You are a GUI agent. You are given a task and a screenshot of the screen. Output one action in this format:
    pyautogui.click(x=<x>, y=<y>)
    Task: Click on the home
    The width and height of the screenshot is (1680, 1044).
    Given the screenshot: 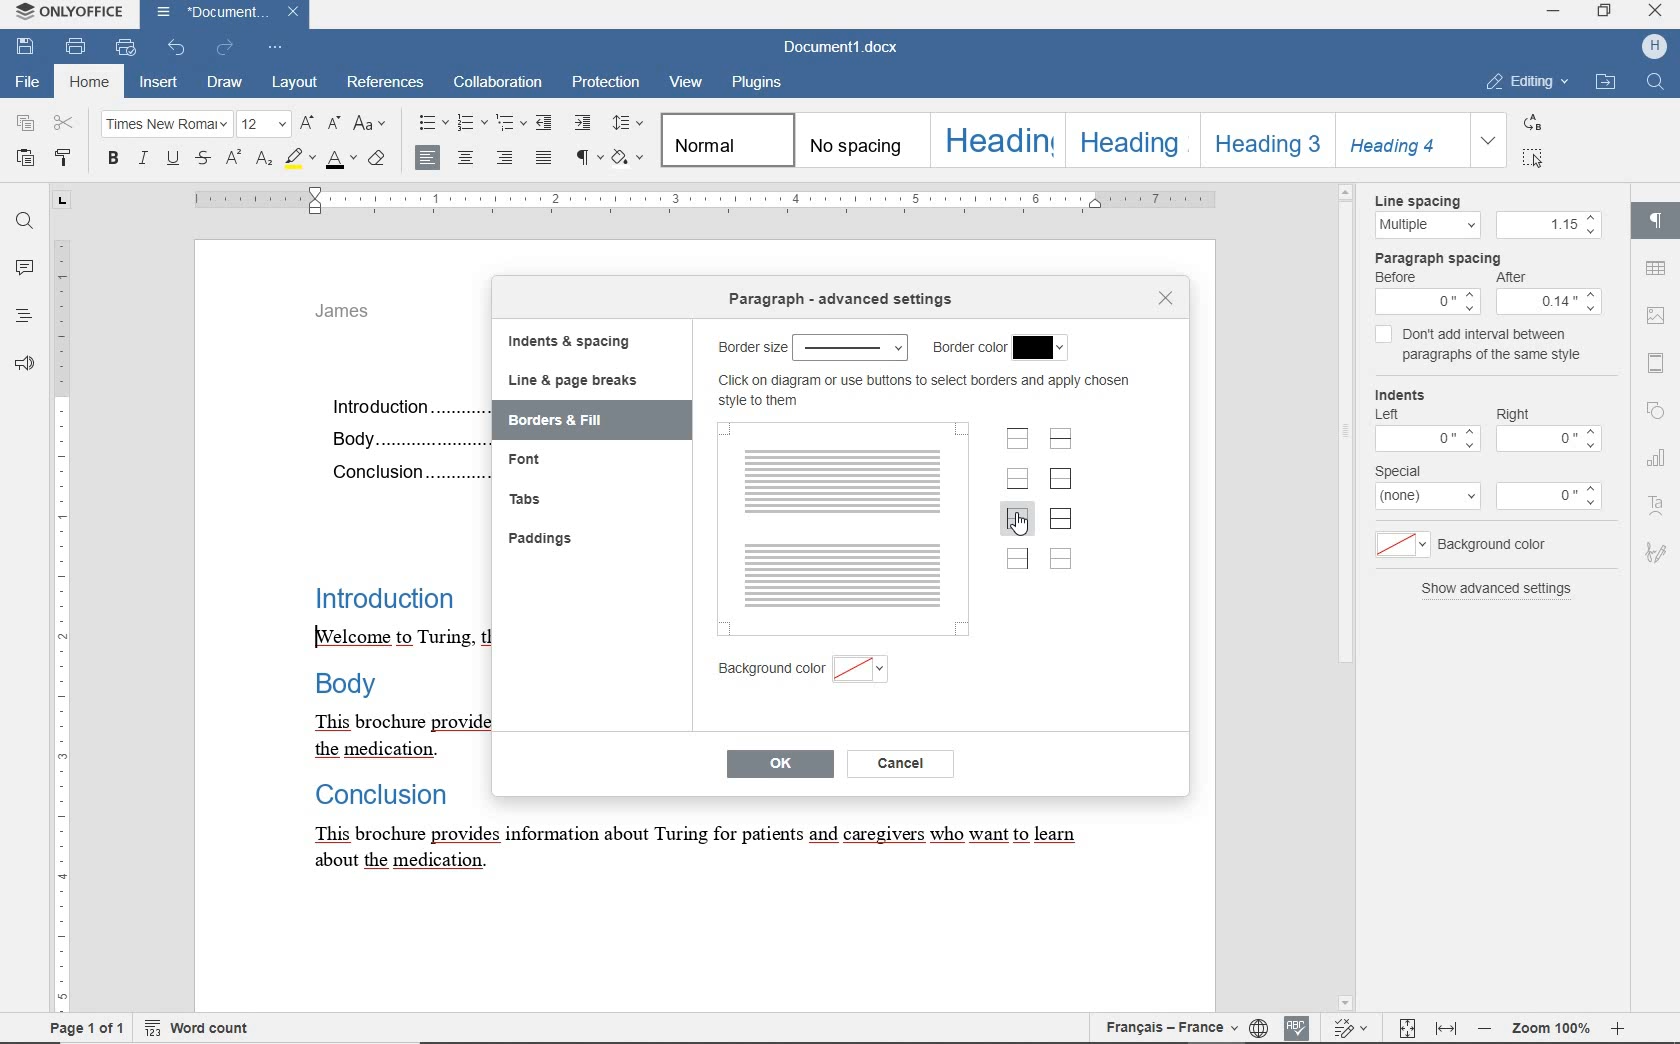 What is the action you would take?
    pyautogui.click(x=89, y=85)
    